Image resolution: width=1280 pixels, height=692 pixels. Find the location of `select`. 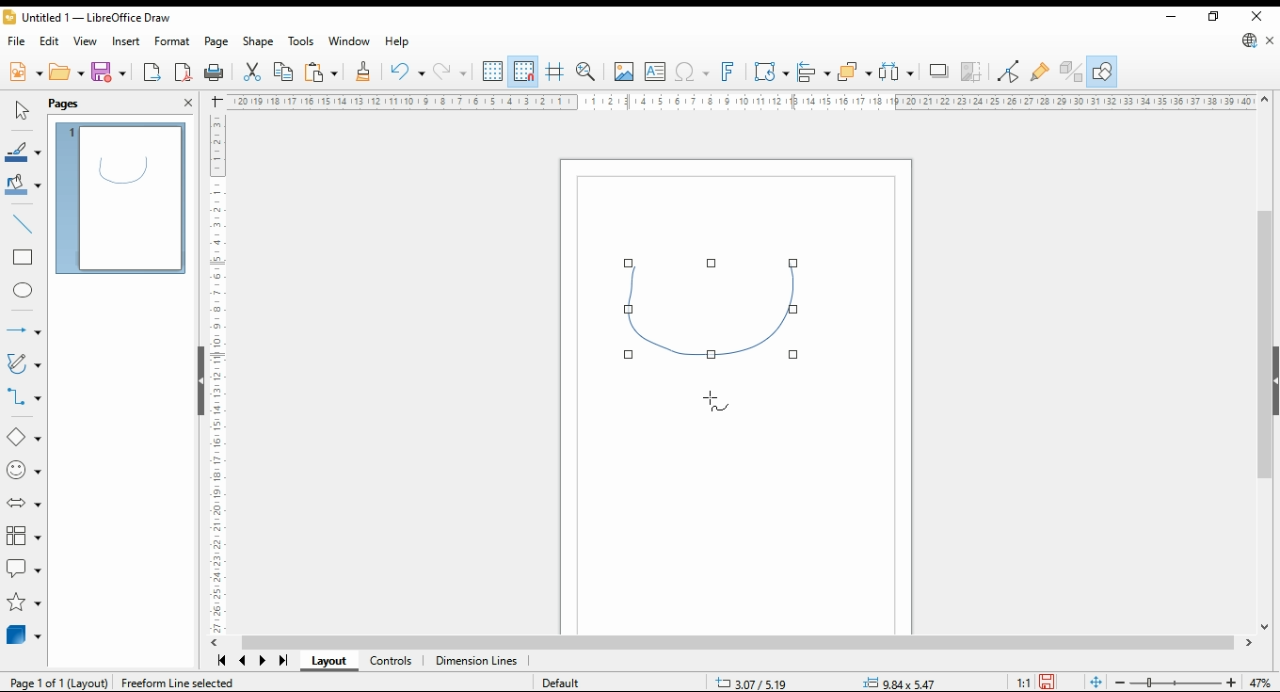

select is located at coordinates (21, 108).